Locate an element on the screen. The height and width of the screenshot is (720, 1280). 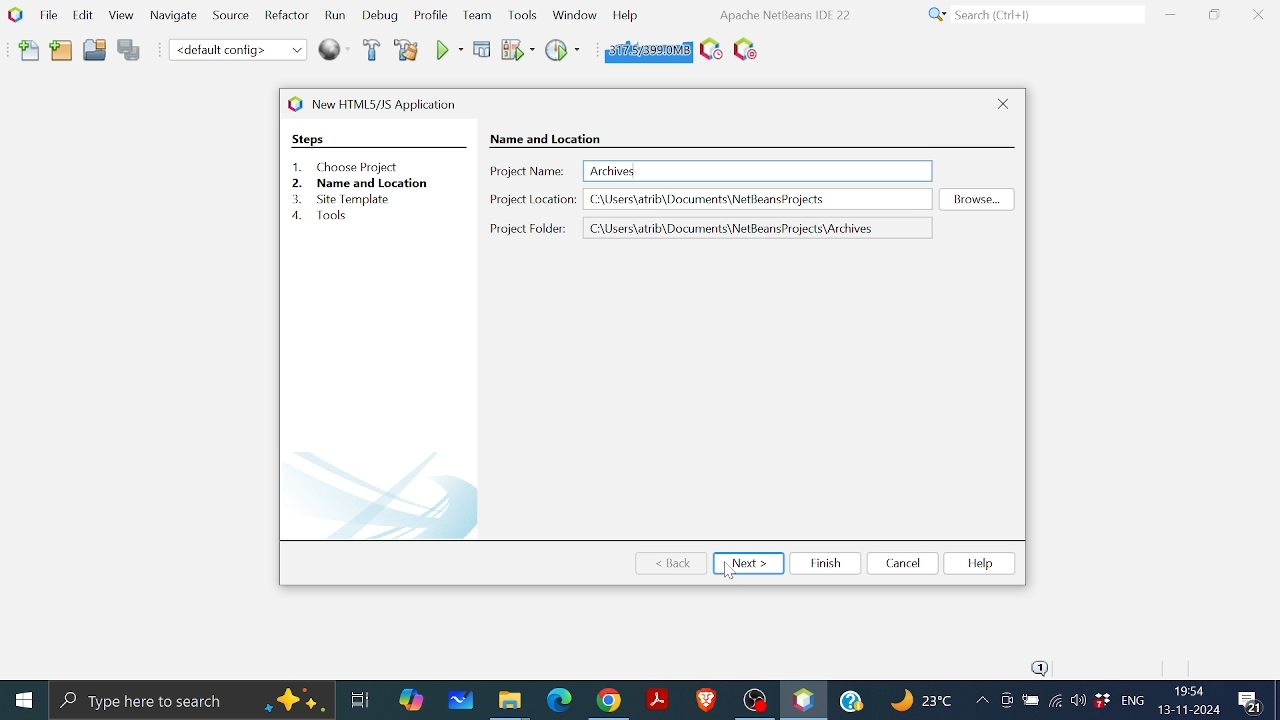
Meet now is located at coordinates (1006, 703).